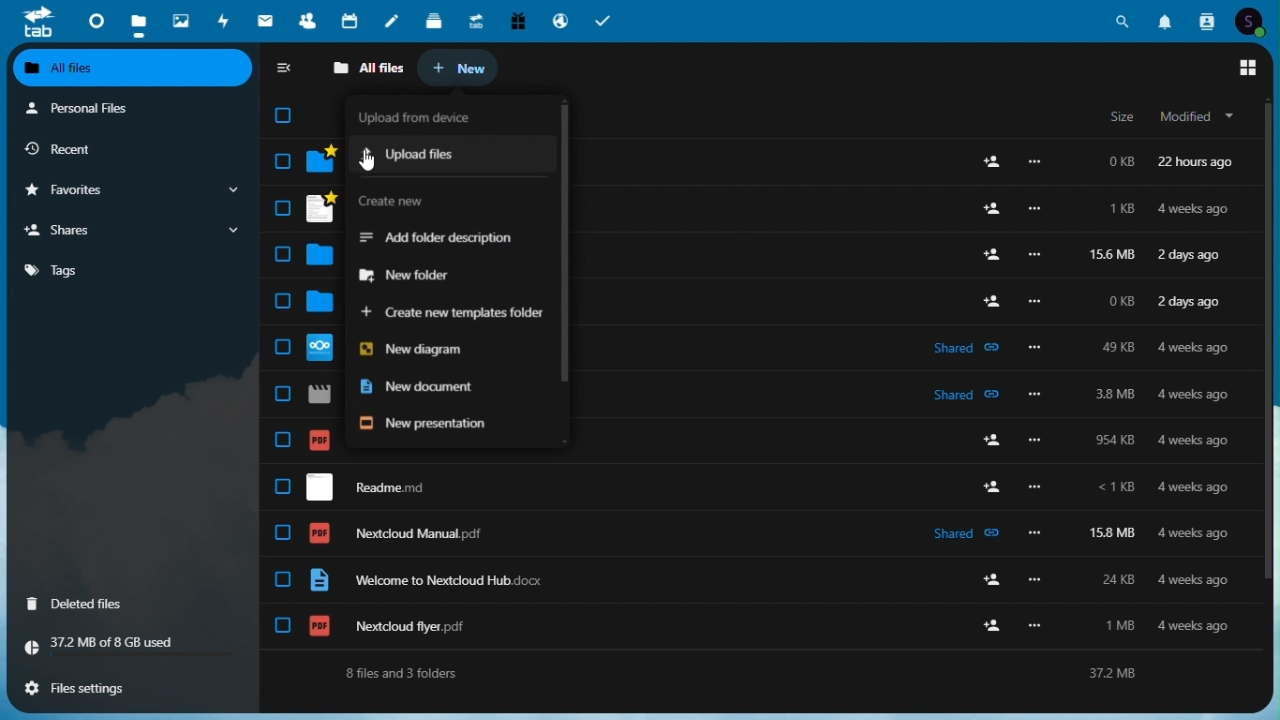 This screenshot has height=720, width=1280. I want to click on more options, so click(1037, 301).